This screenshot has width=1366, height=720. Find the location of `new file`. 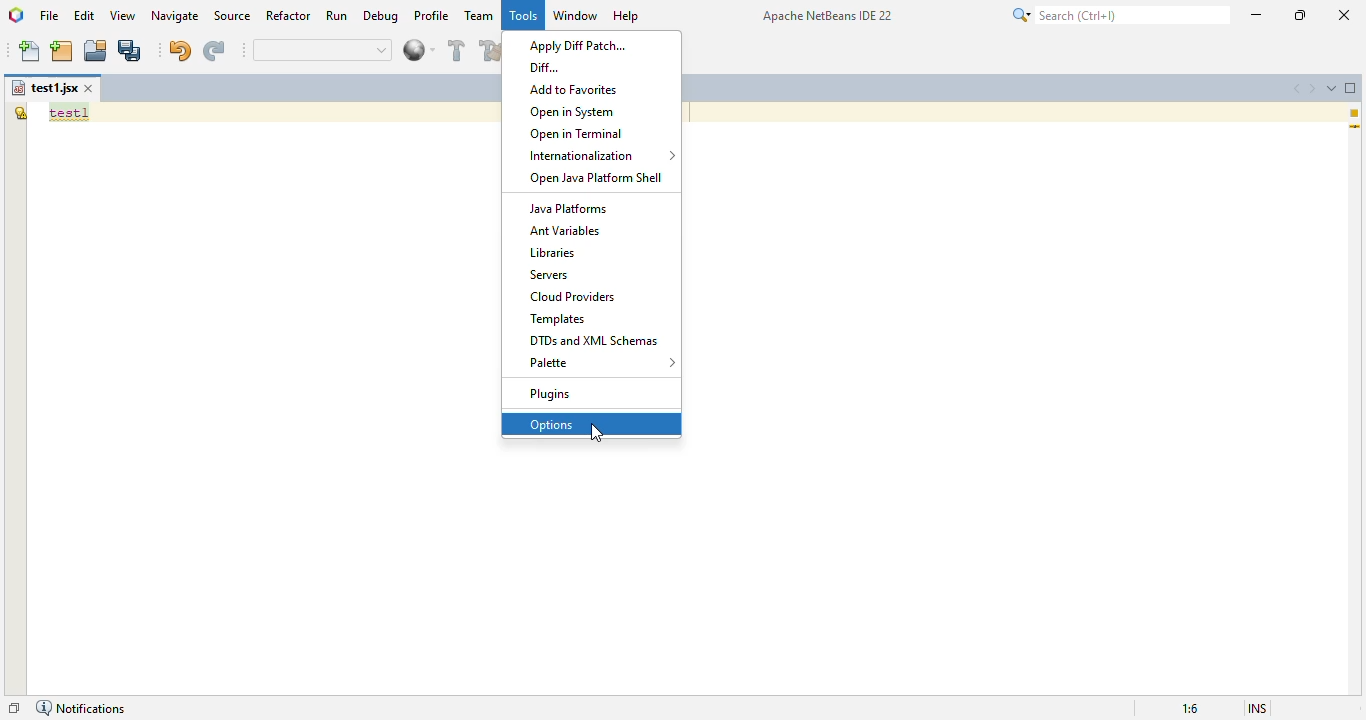

new file is located at coordinates (31, 51).